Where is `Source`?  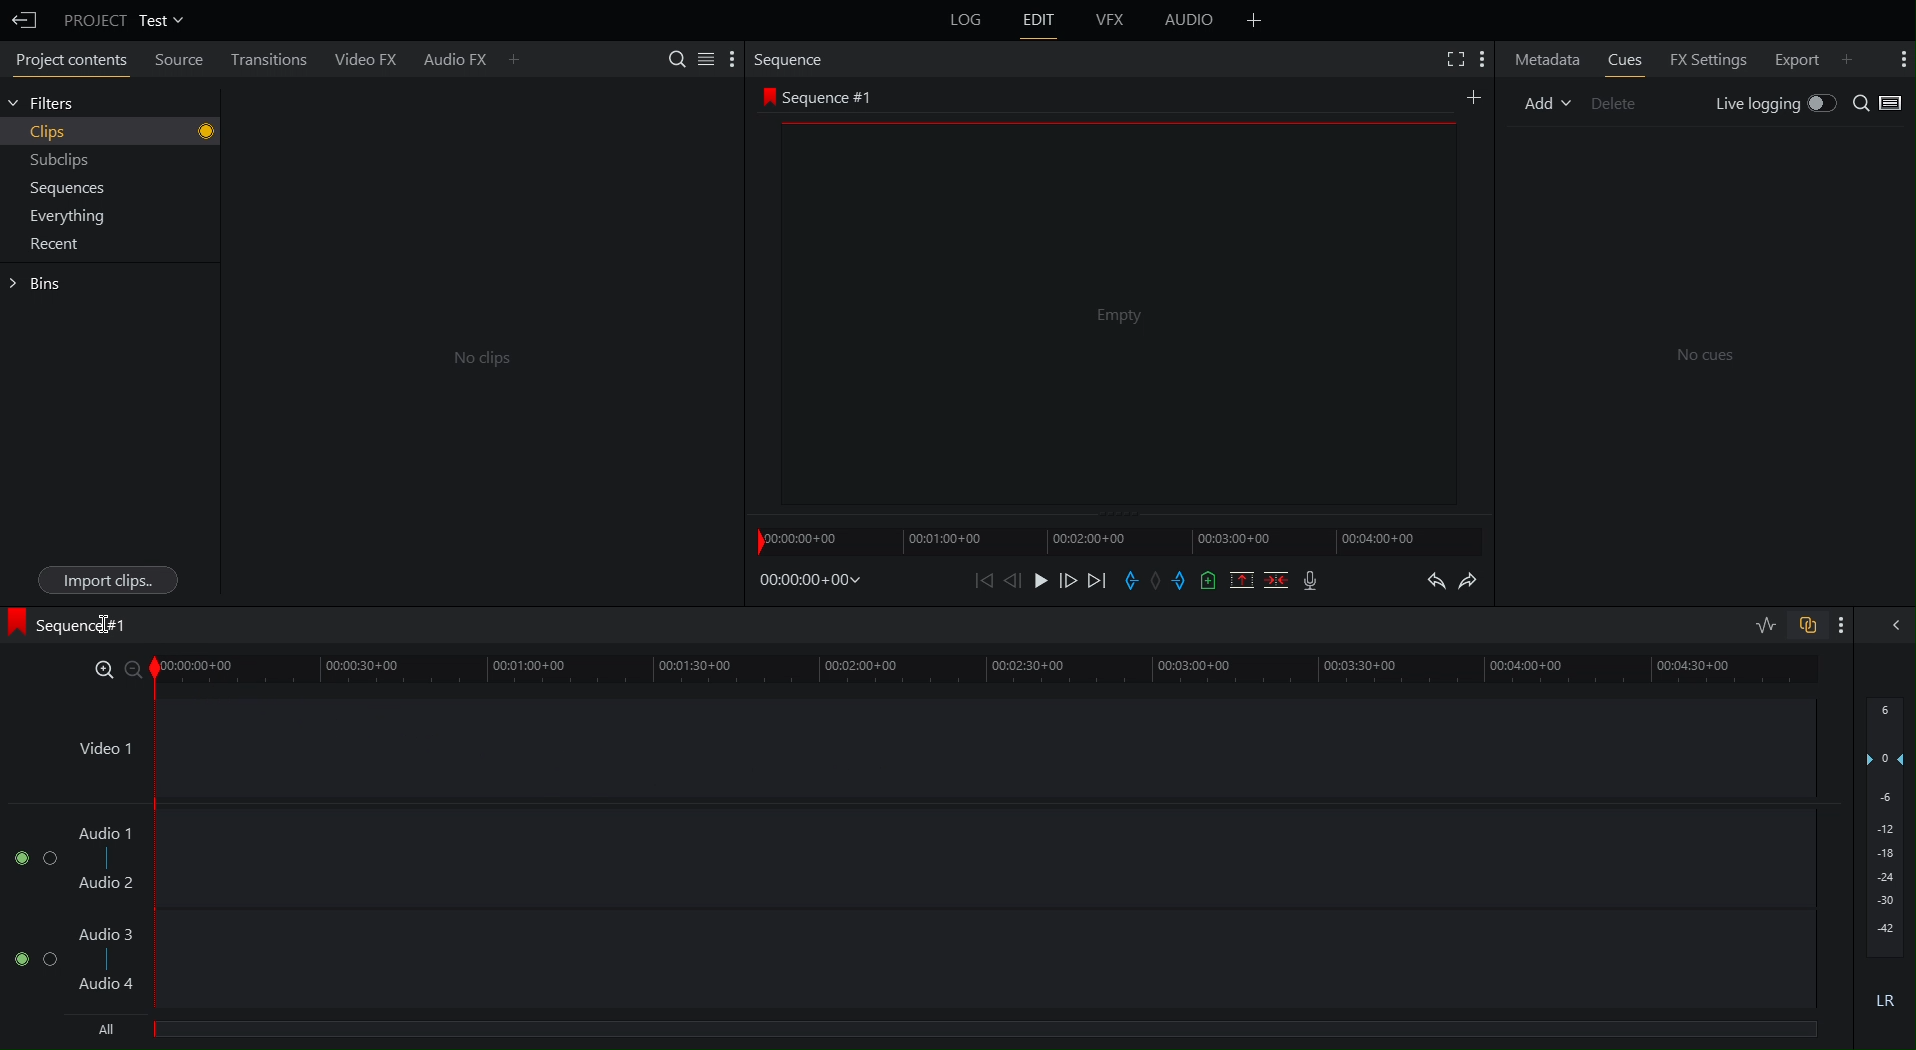 Source is located at coordinates (180, 61).